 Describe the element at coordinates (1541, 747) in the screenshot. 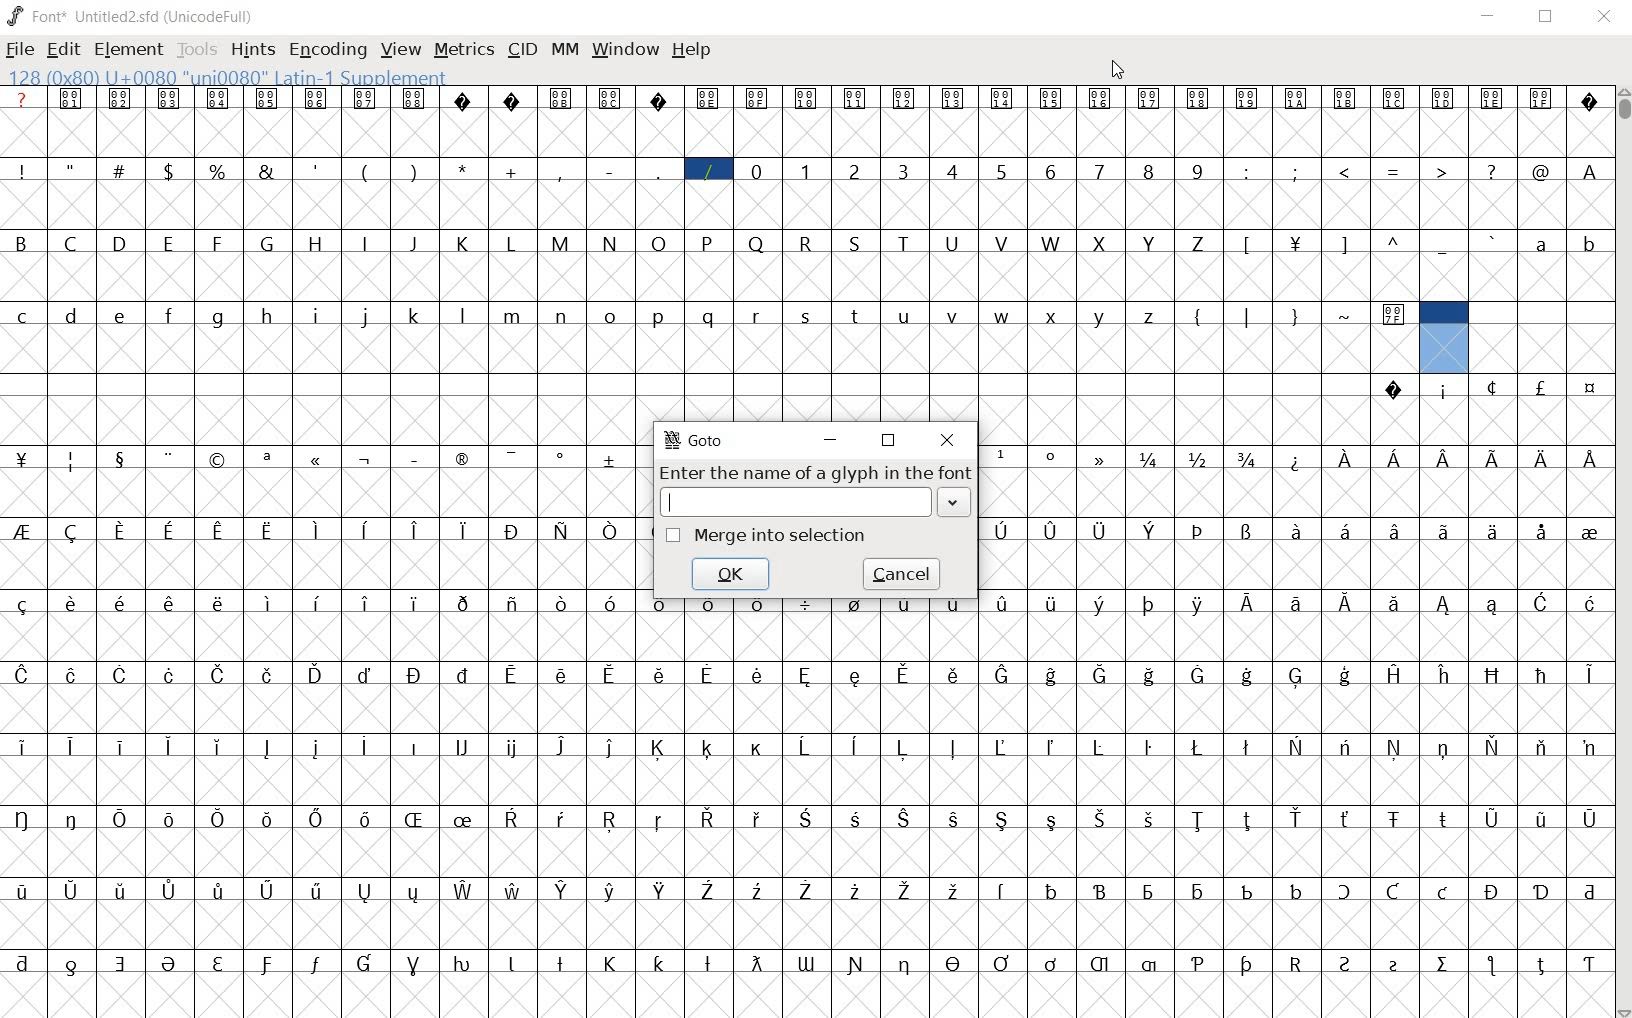

I see `Symbol` at that location.